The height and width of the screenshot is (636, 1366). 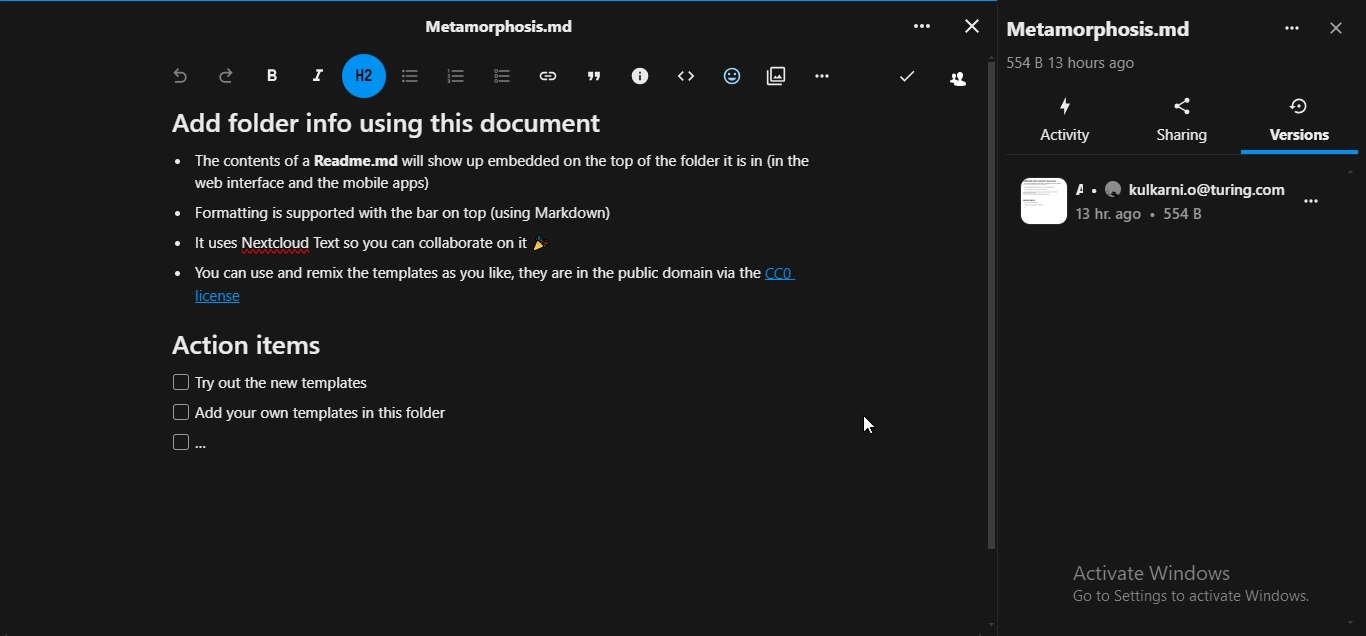 What do you see at coordinates (544, 75) in the screenshot?
I see `insert link` at bounding box center [544, 75].